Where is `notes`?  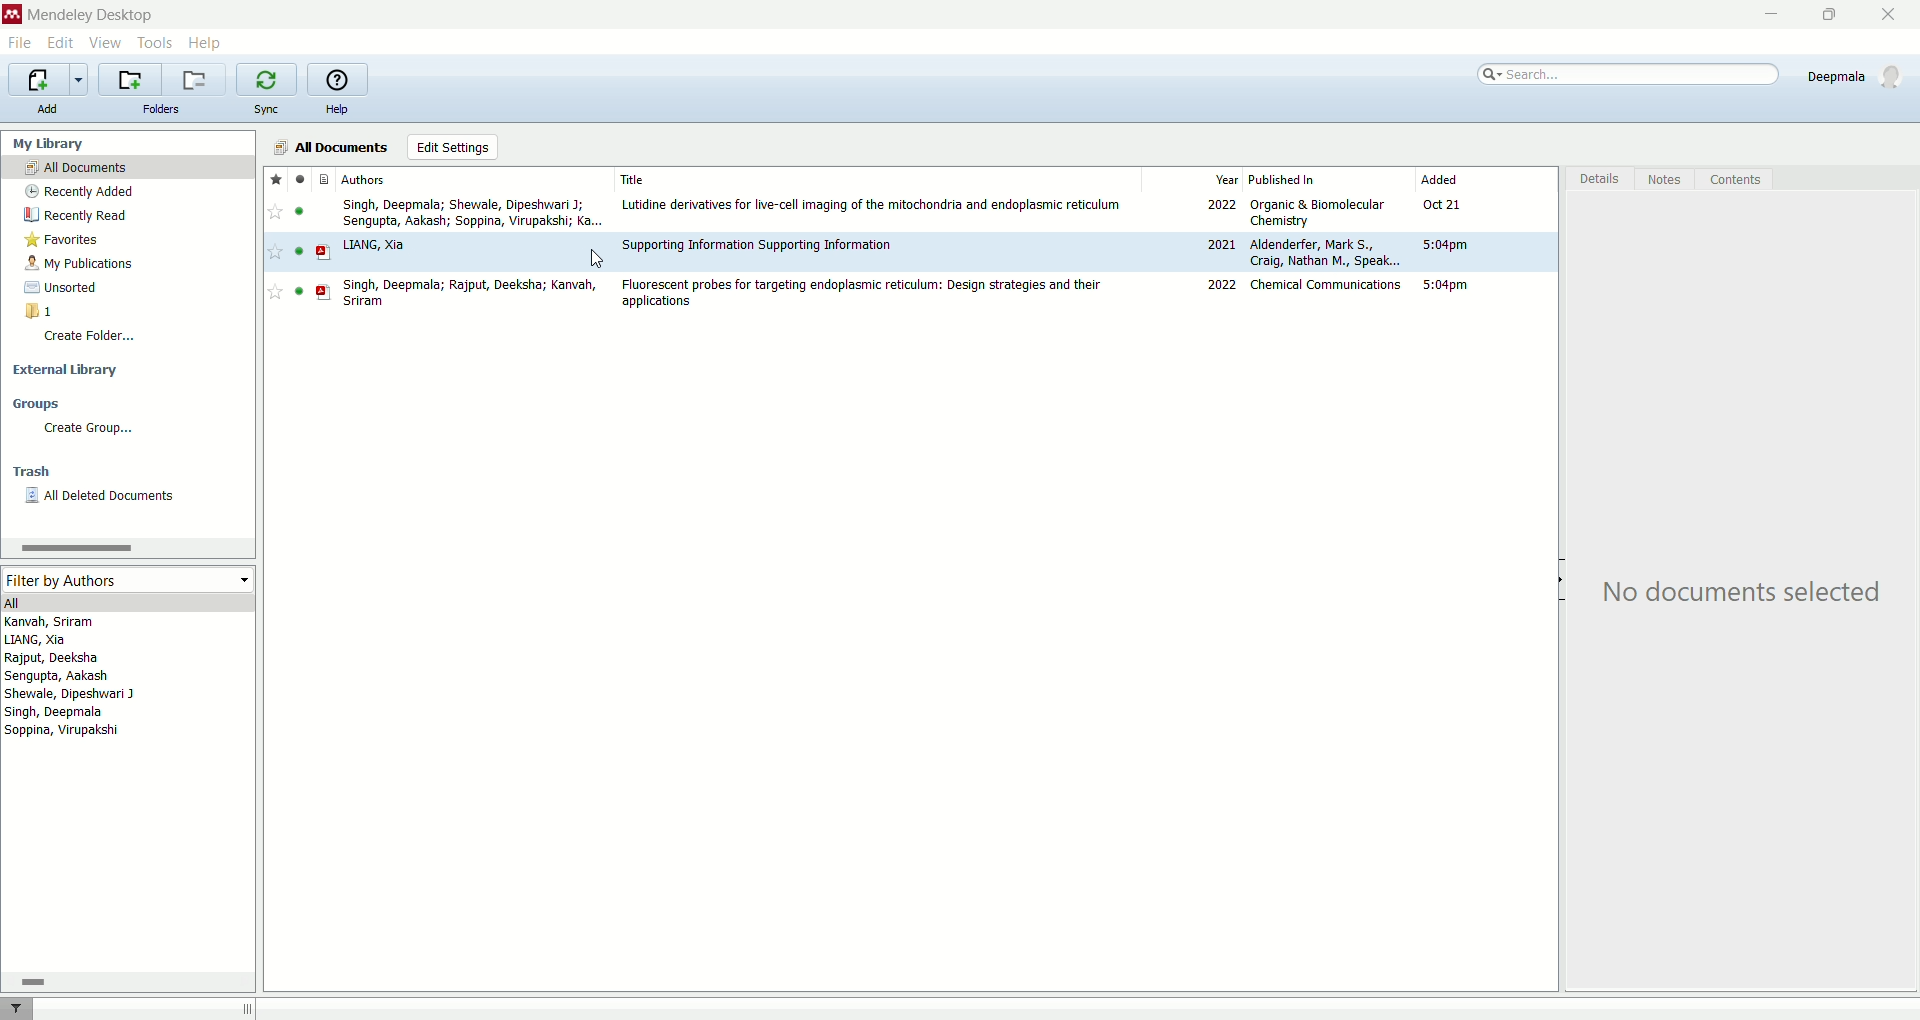 notes is located at coordinates (1669, 180).